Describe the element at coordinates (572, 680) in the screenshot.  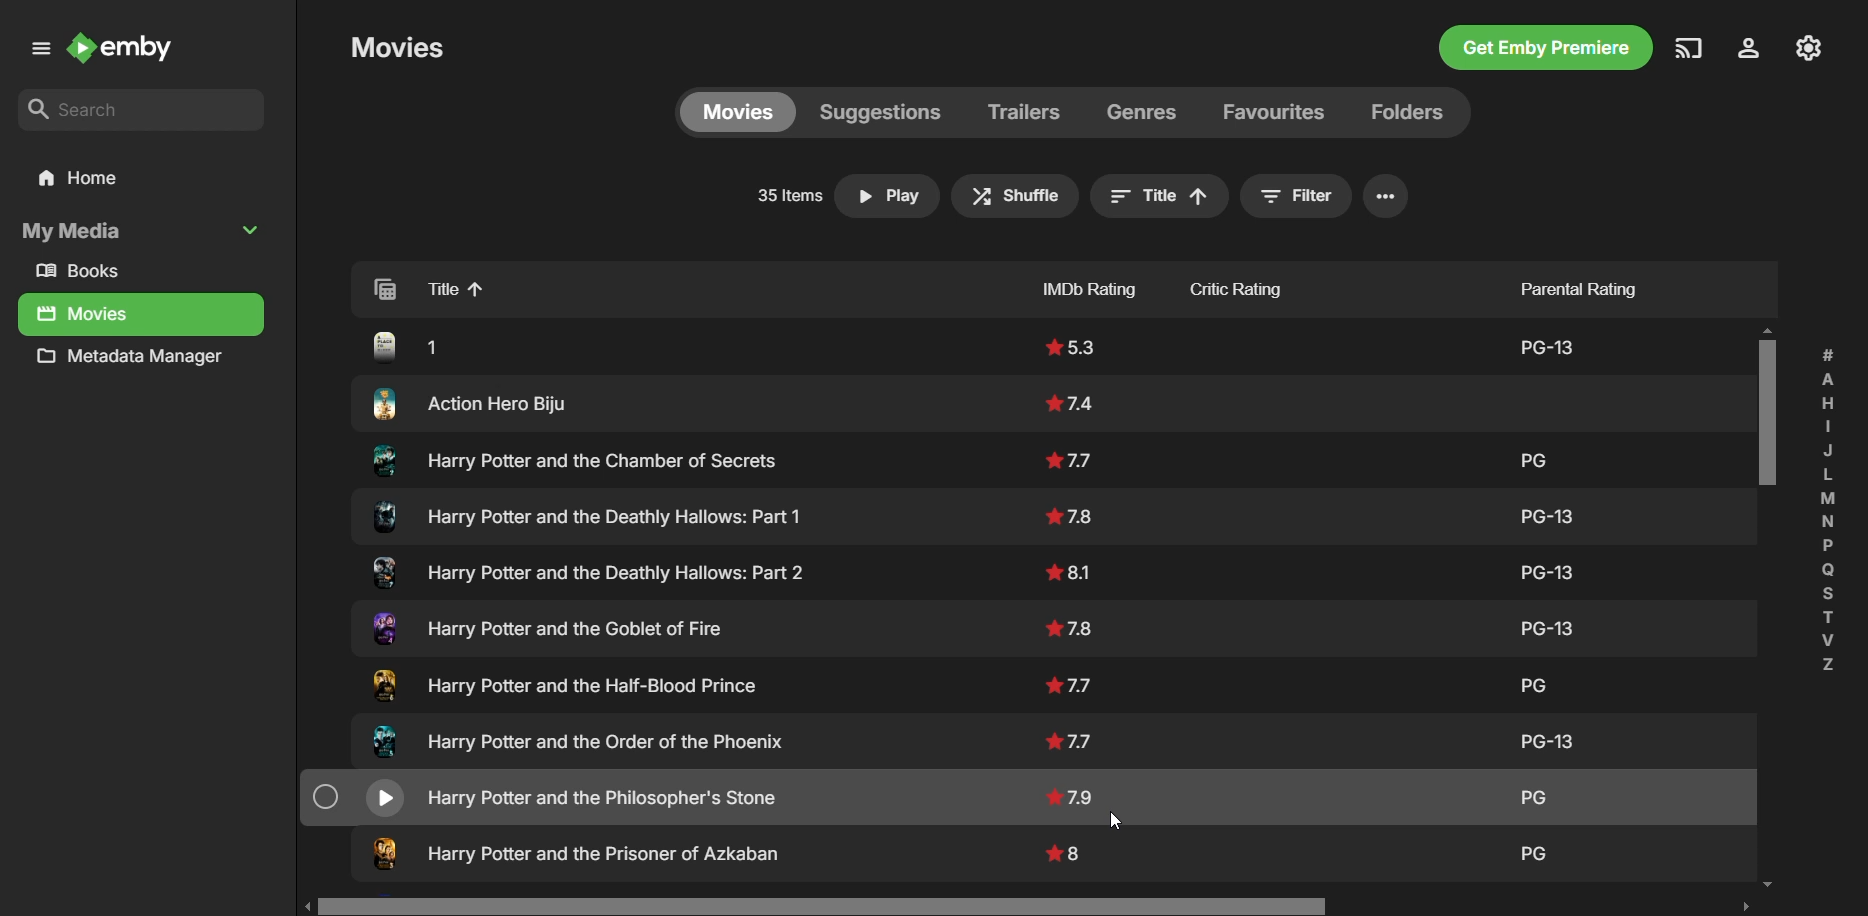
I see `` at that location.